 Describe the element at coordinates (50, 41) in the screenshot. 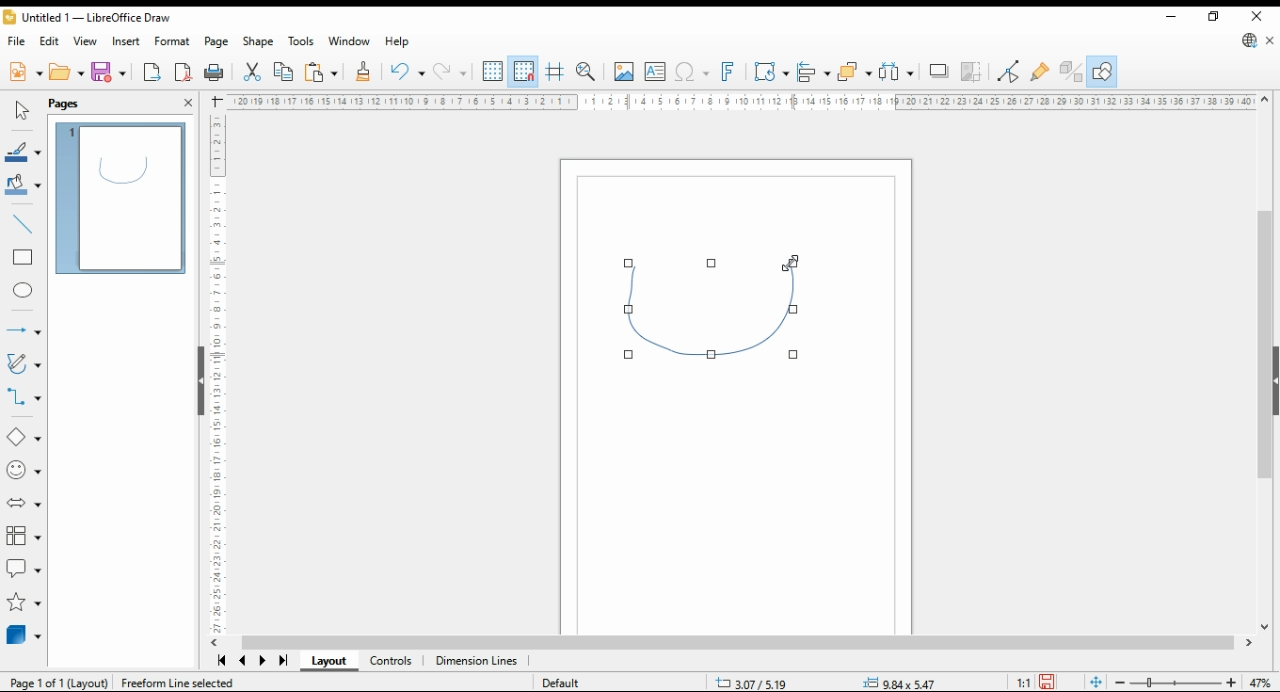

I see `edit` at that location.